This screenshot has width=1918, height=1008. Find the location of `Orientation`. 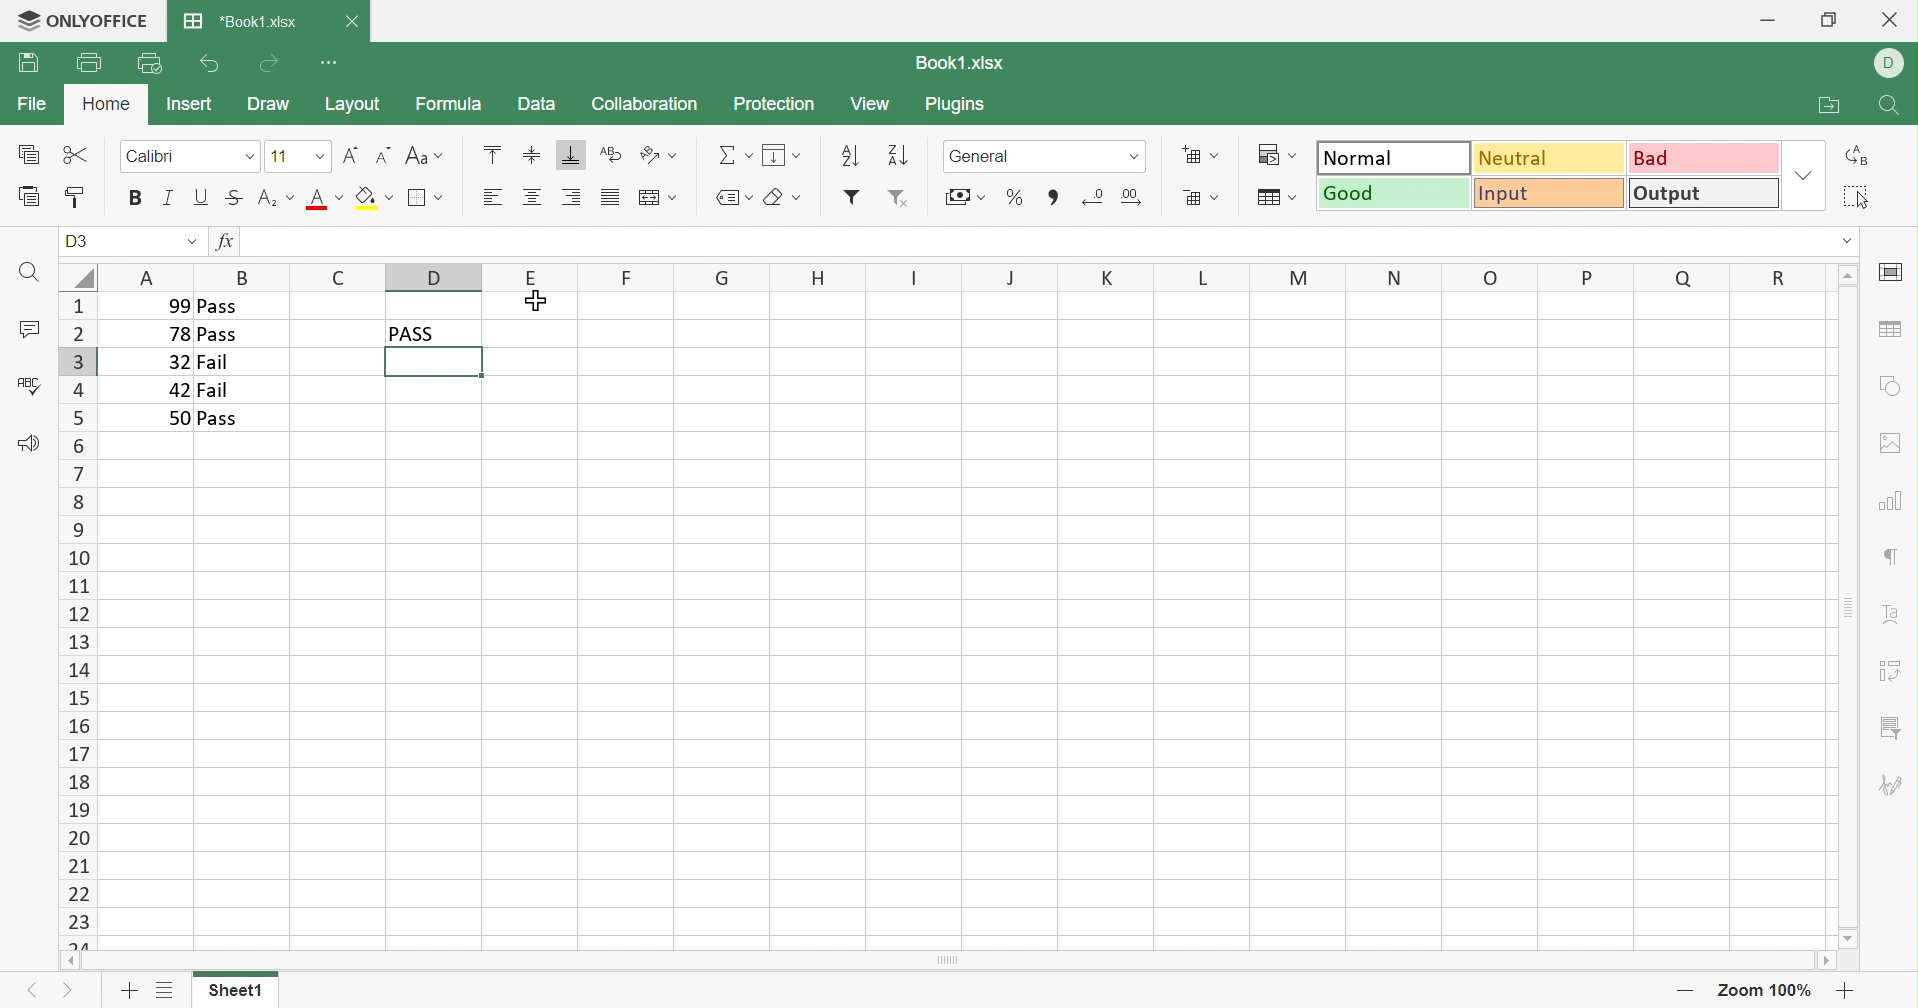

Orientation is located at coordinates (657, 156).